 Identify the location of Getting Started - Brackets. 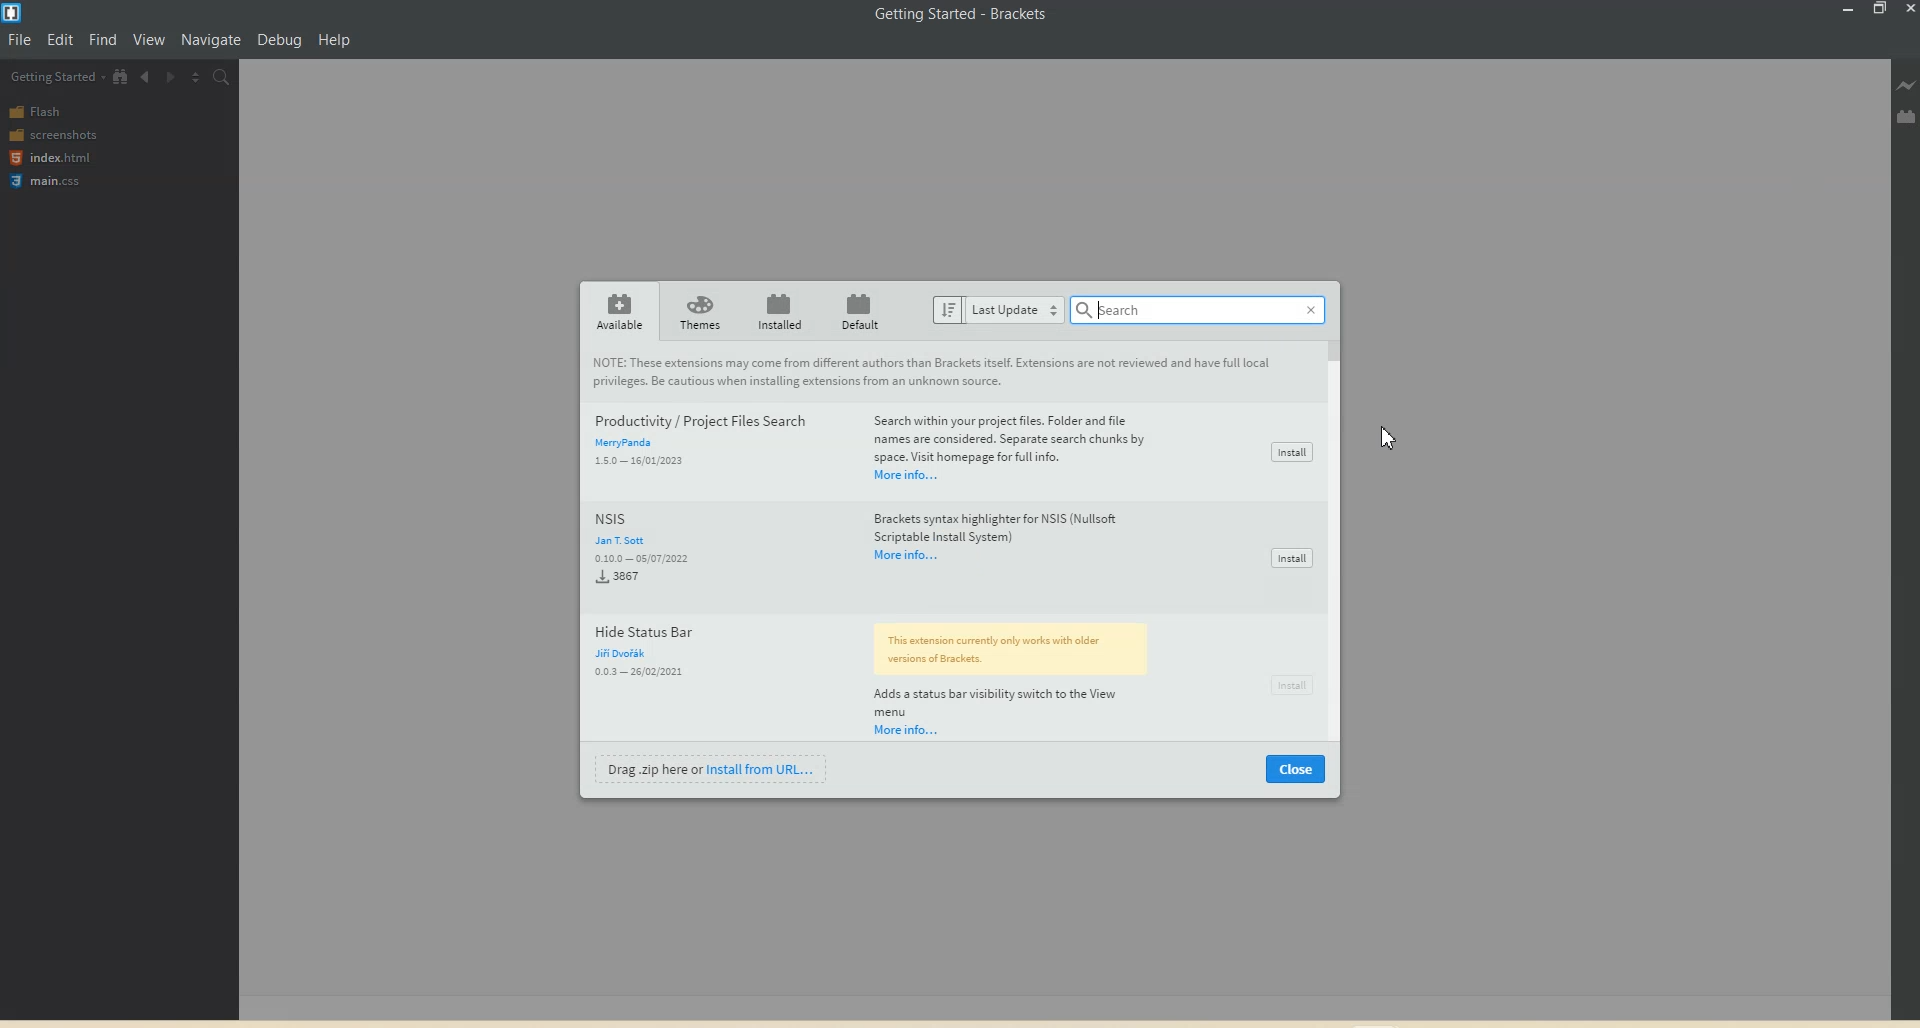
(960, 15).